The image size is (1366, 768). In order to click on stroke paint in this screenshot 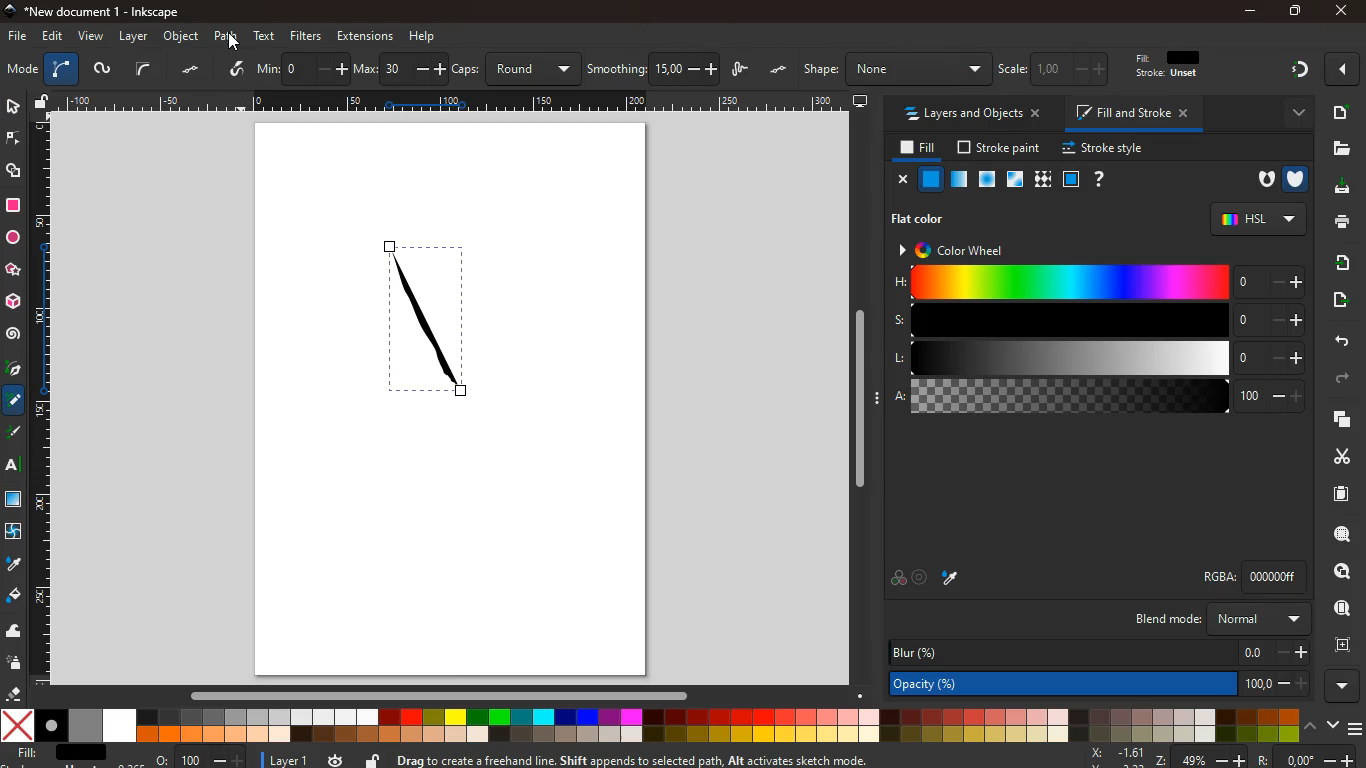, I will do `click(1001, 148)`.